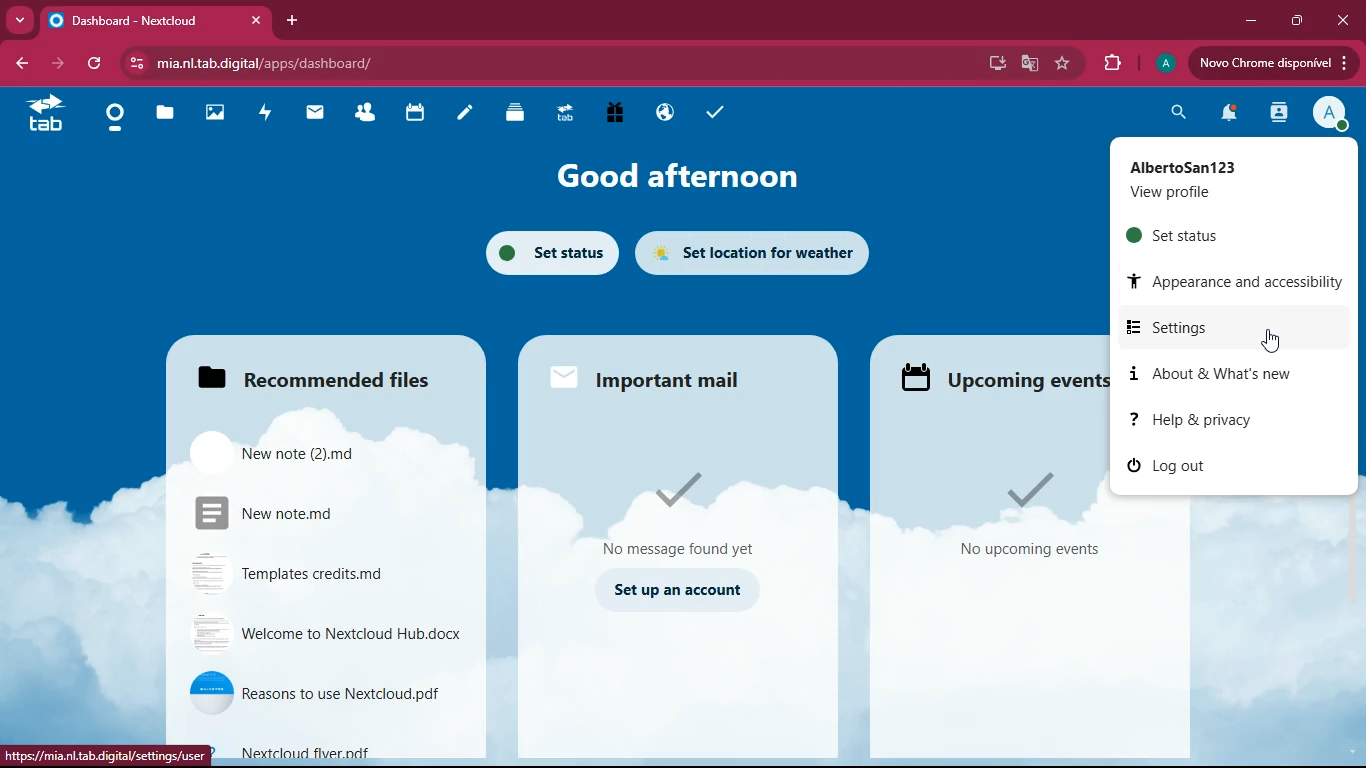 Image resolution: width=1366 pixels, height=768 pixels. I want to click on file, so click(326, 633).